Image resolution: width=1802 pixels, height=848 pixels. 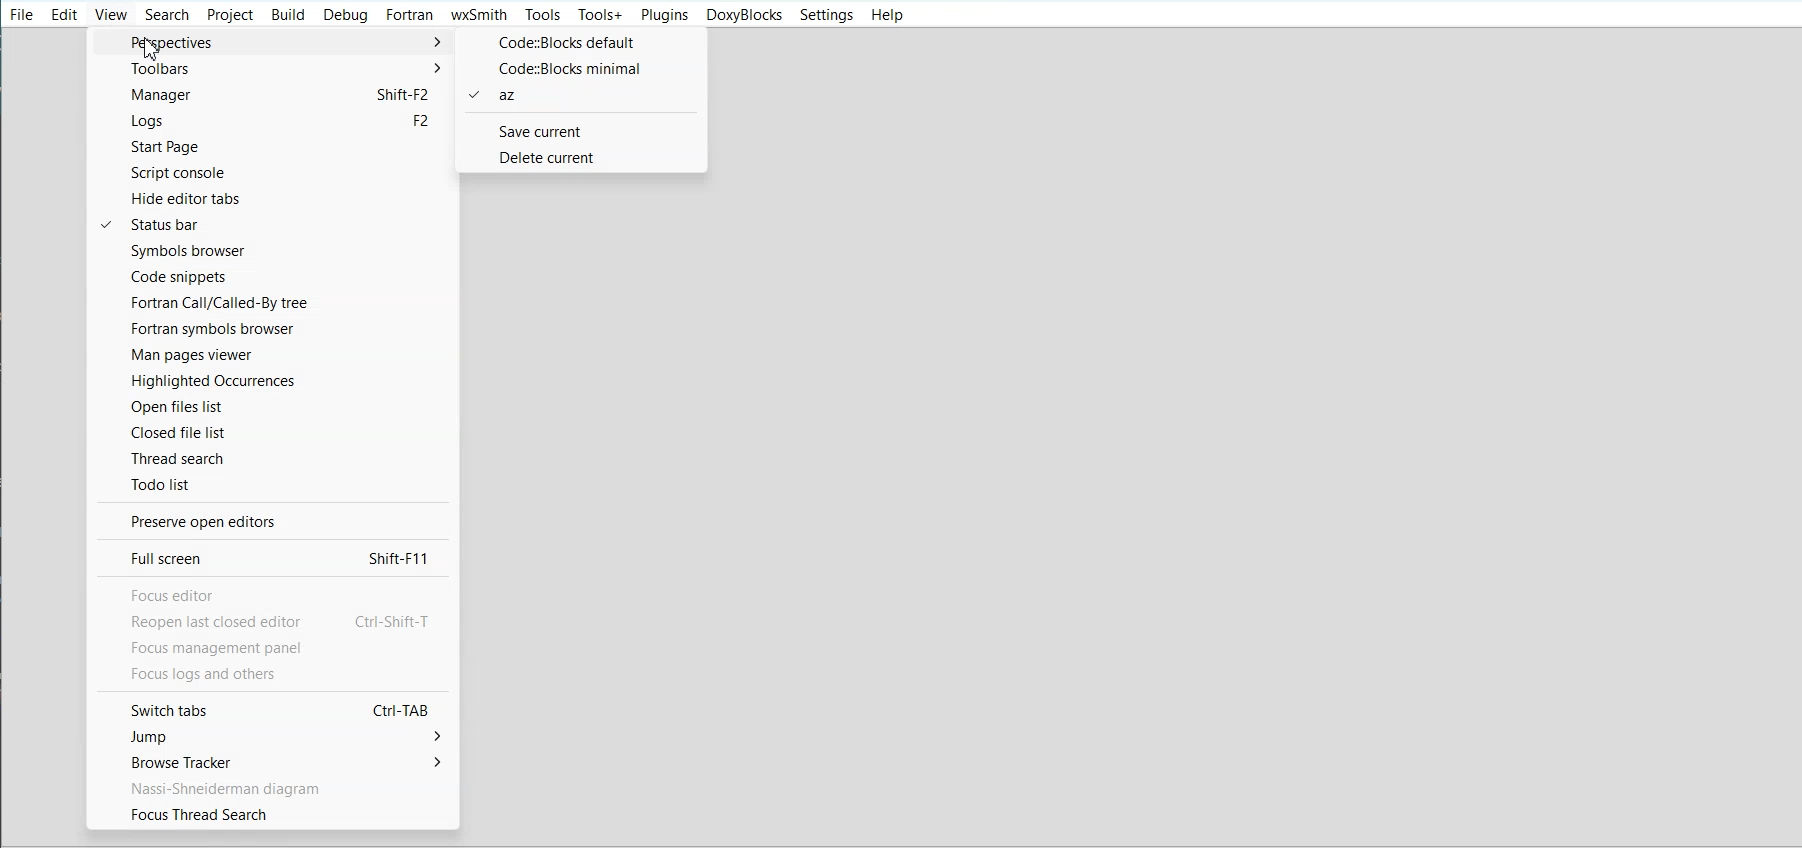 What do you see at coordinates (270, 522) in the screenshot?
I see `Preserve open editor` at bounding box center [270, 522].